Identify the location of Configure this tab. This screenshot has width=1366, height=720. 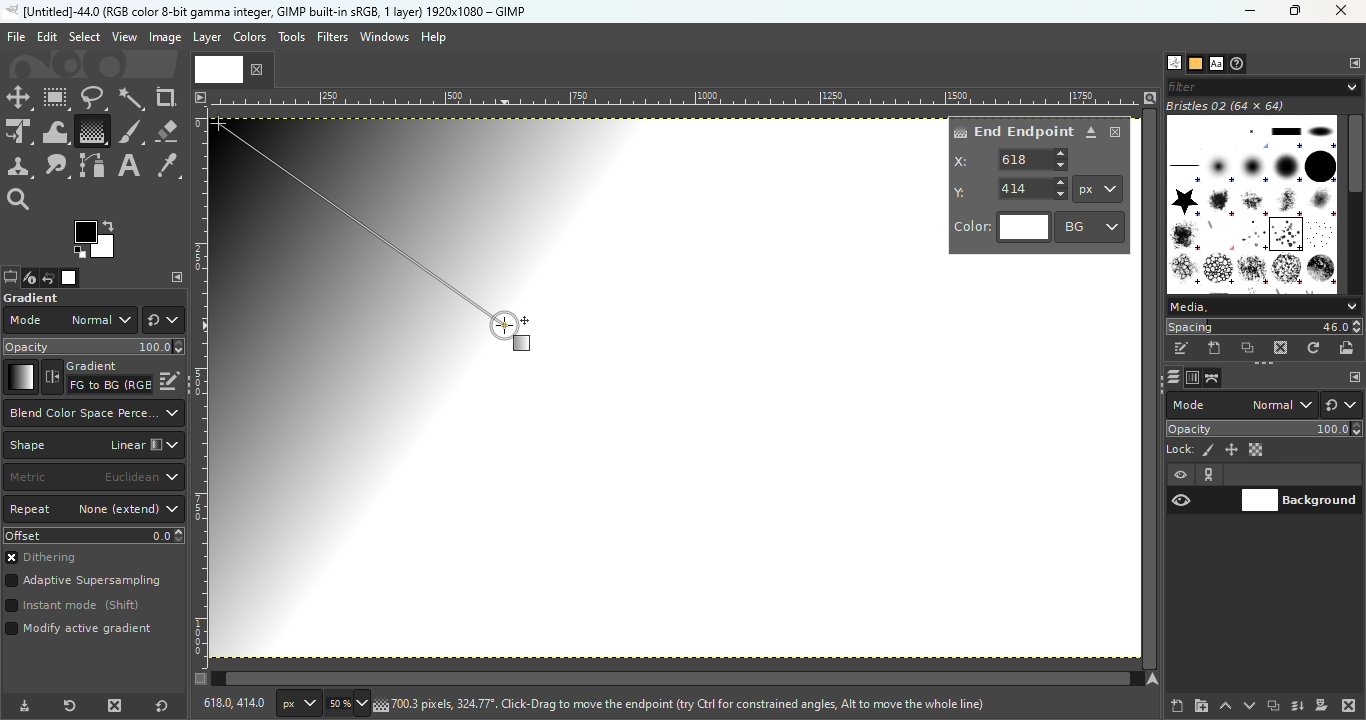
(1353, 378).